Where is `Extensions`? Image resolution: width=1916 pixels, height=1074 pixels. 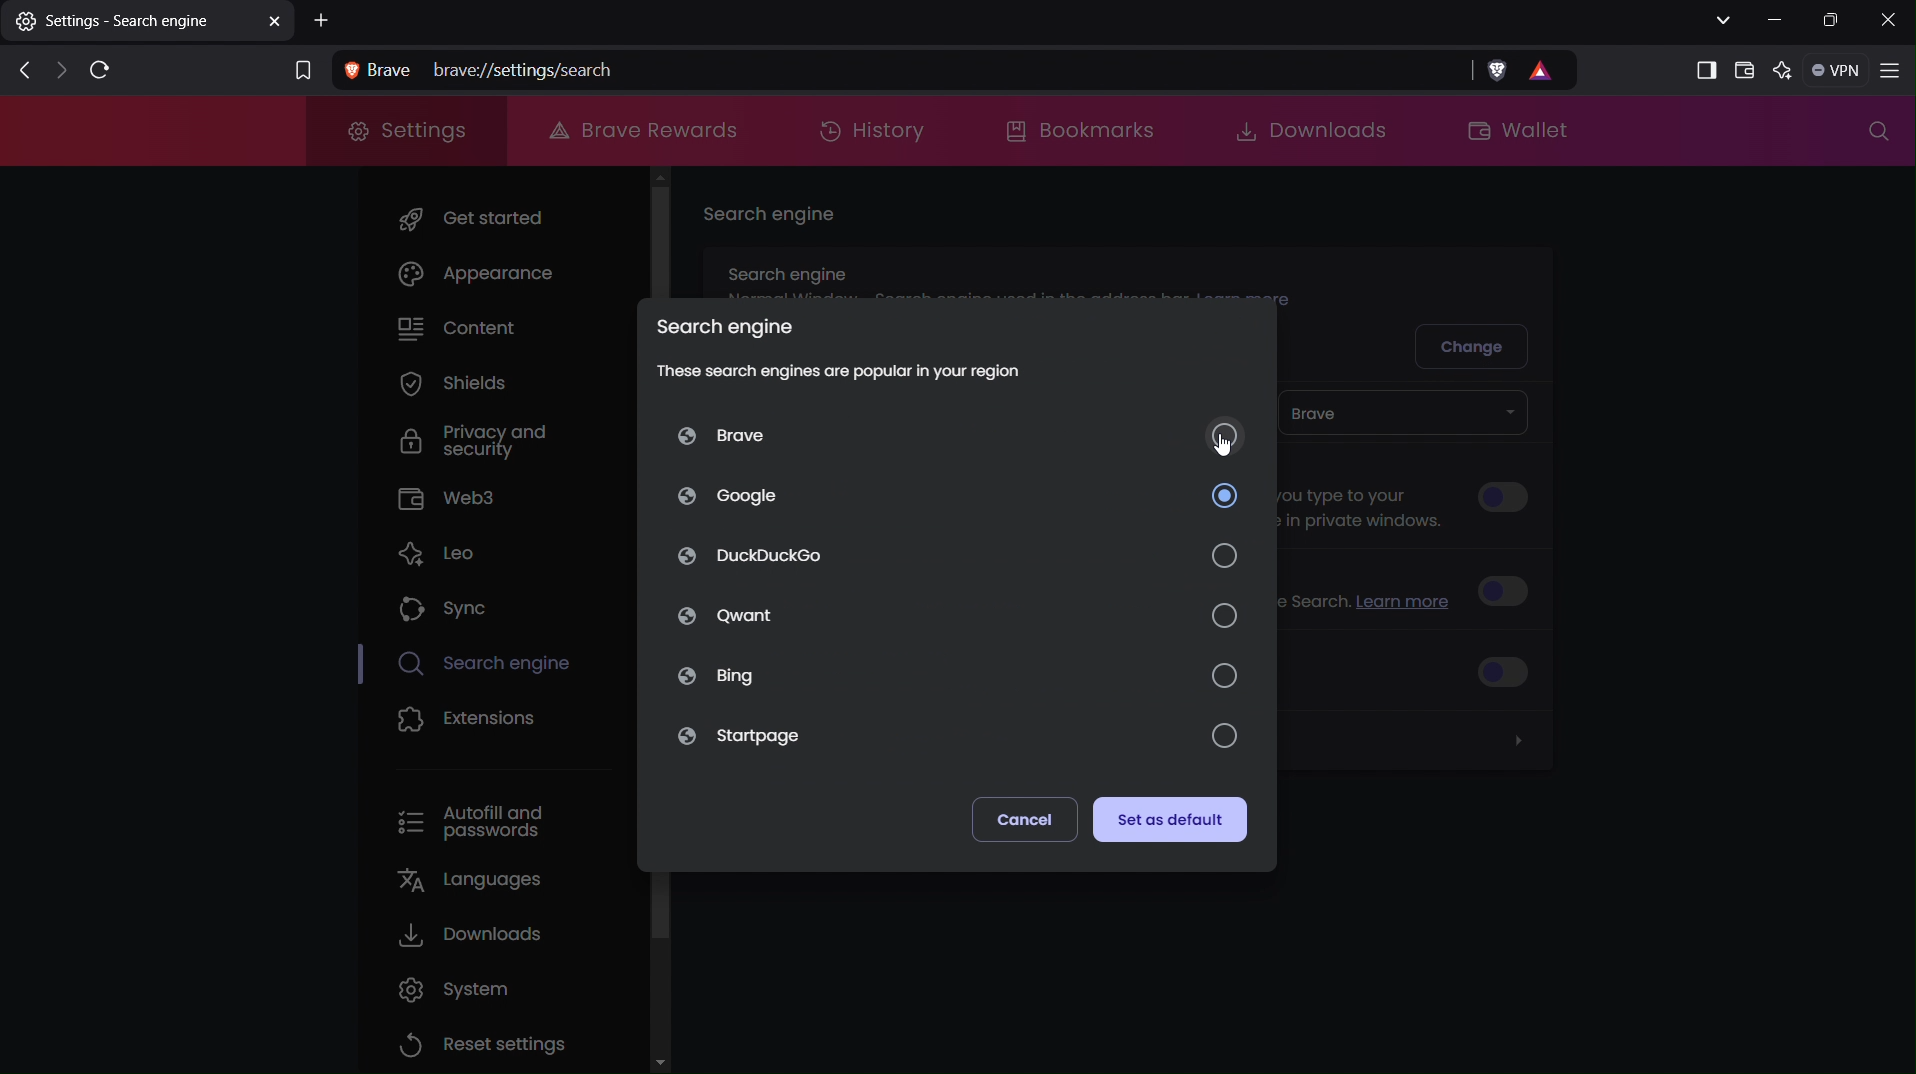 Extensions is located at coordinates (468, 721).